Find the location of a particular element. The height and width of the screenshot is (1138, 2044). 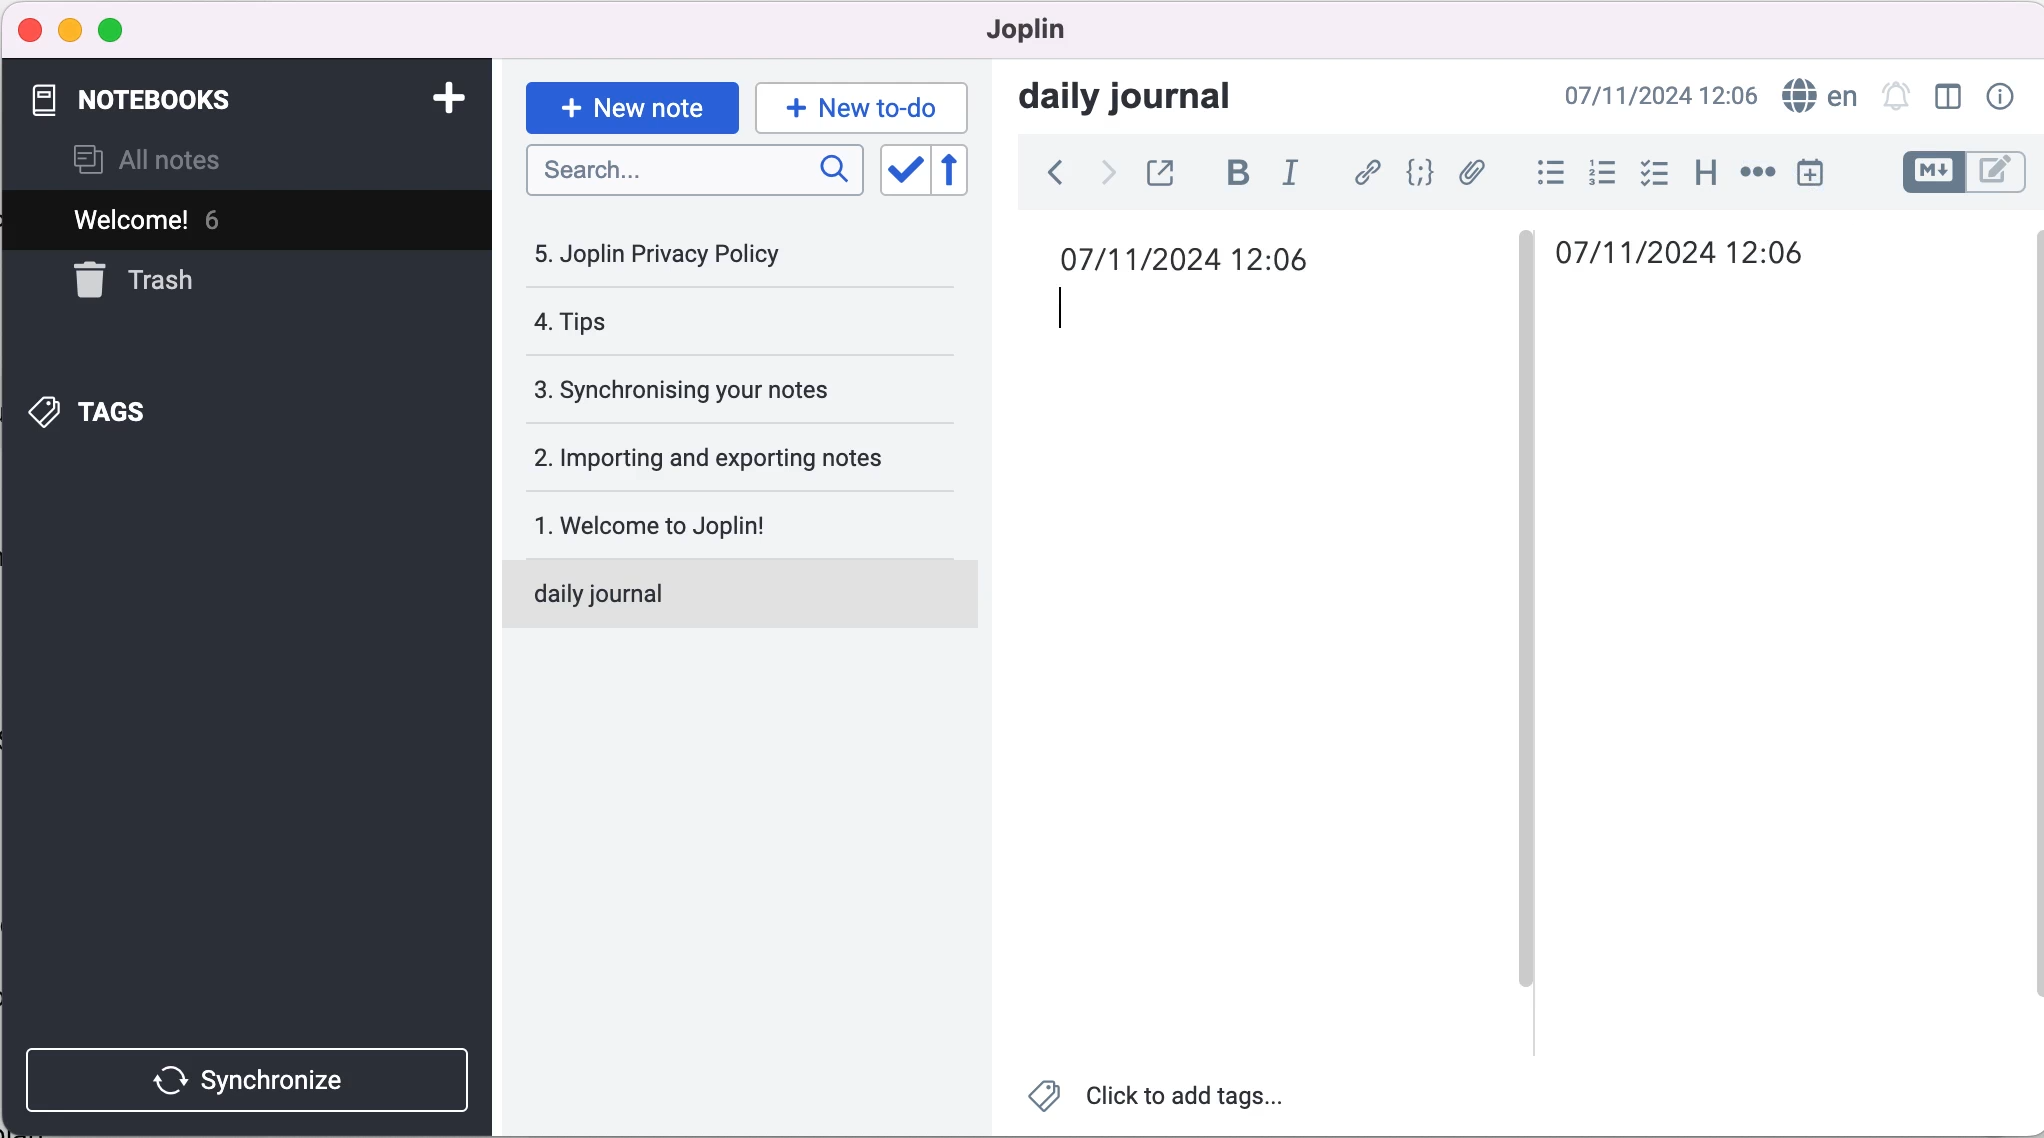

reverse sort order is located at coordinates (958, 172).